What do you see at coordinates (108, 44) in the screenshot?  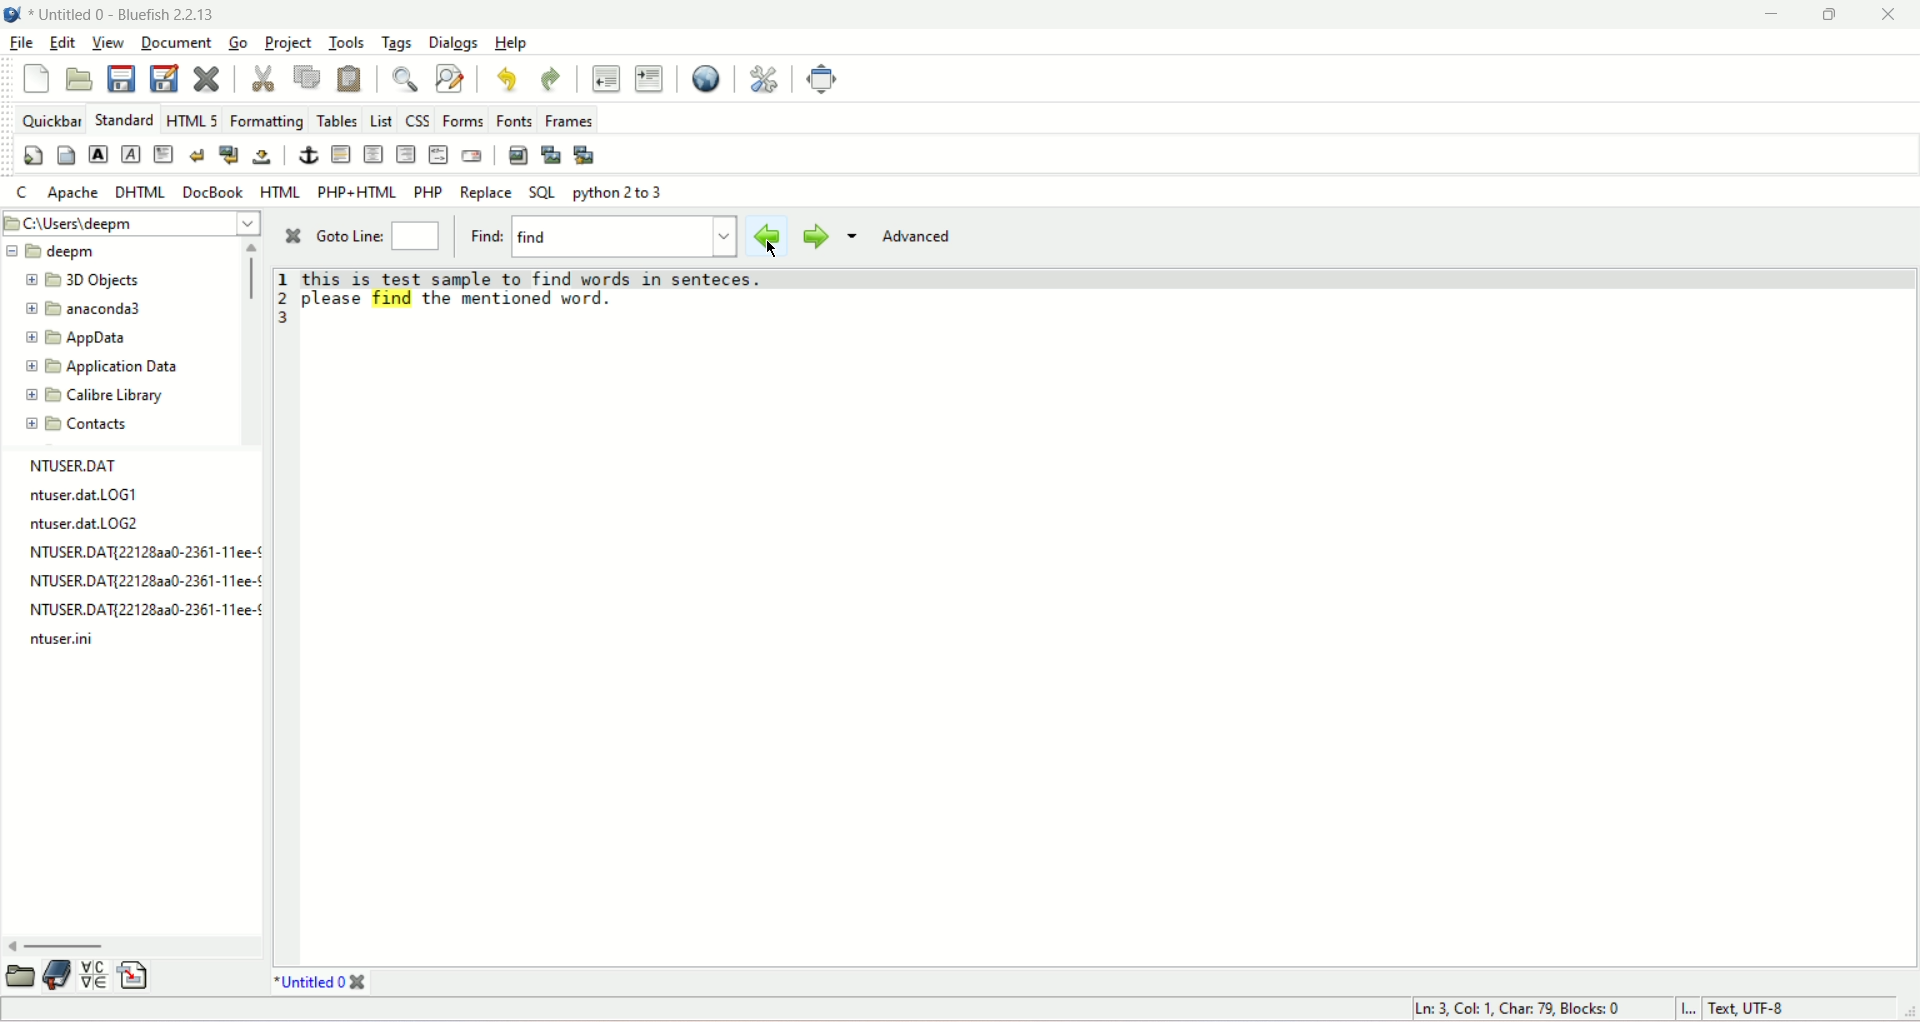 I see `view` at bounding box center [108, 44].